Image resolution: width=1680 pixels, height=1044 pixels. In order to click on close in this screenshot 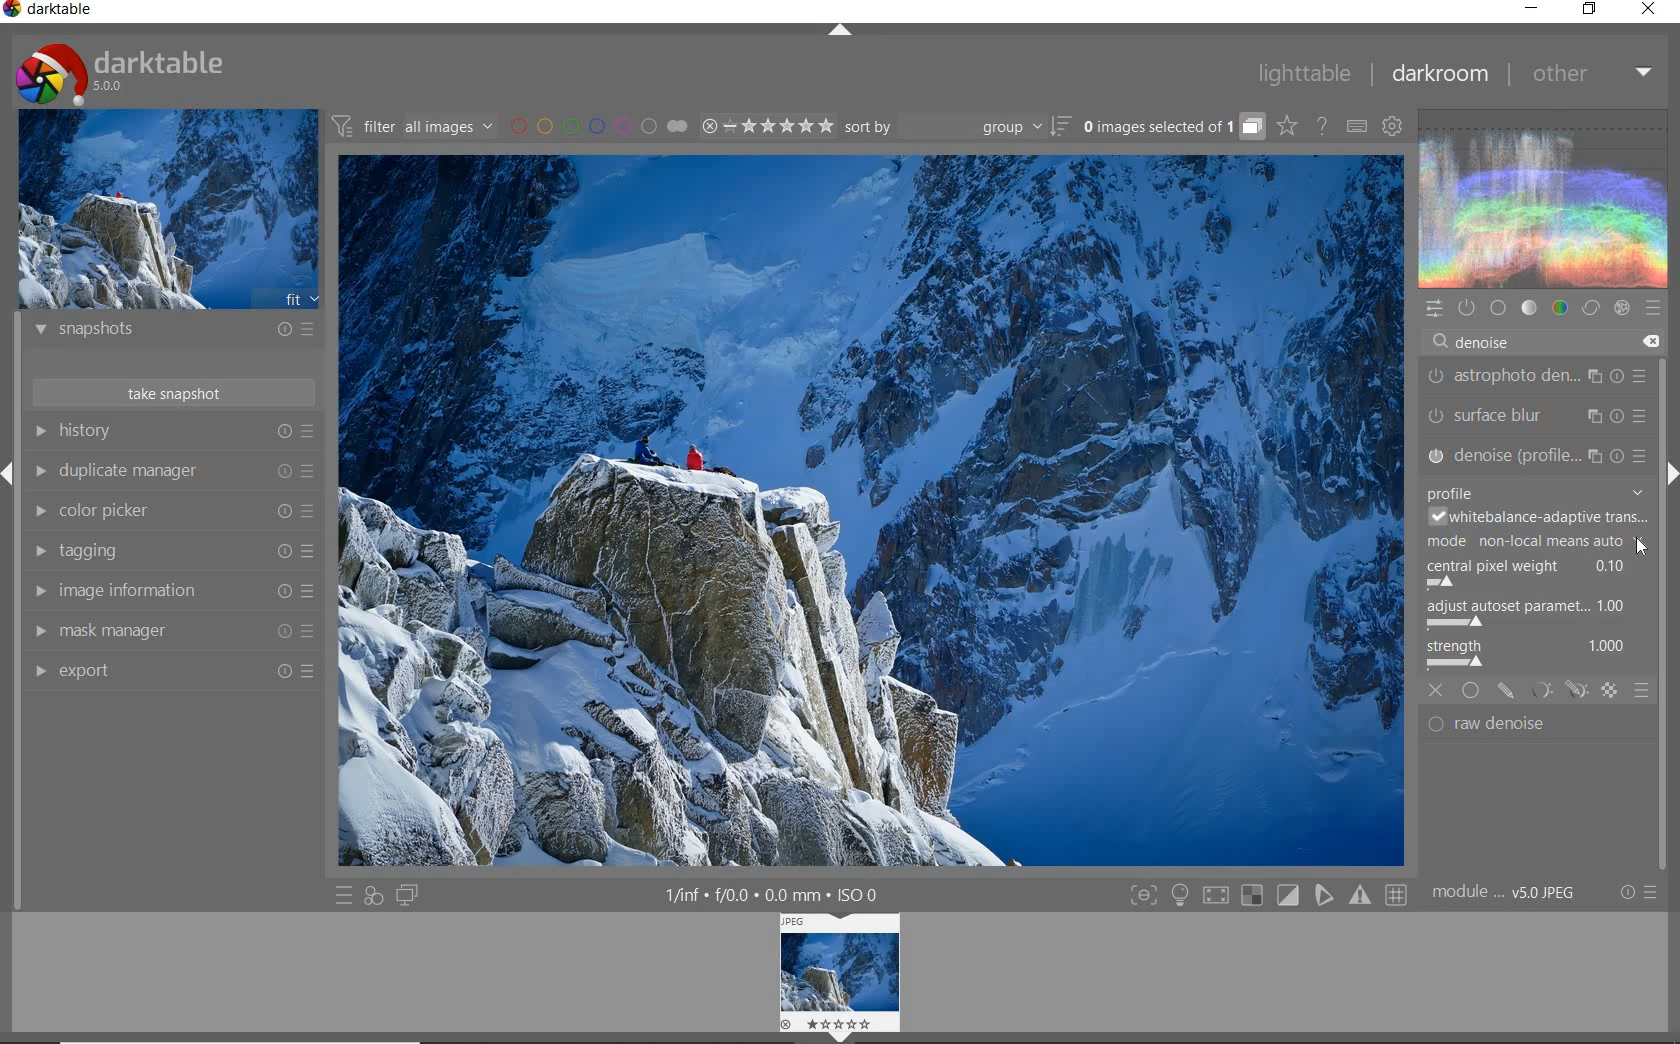, I will do `click(1649, 10)`.